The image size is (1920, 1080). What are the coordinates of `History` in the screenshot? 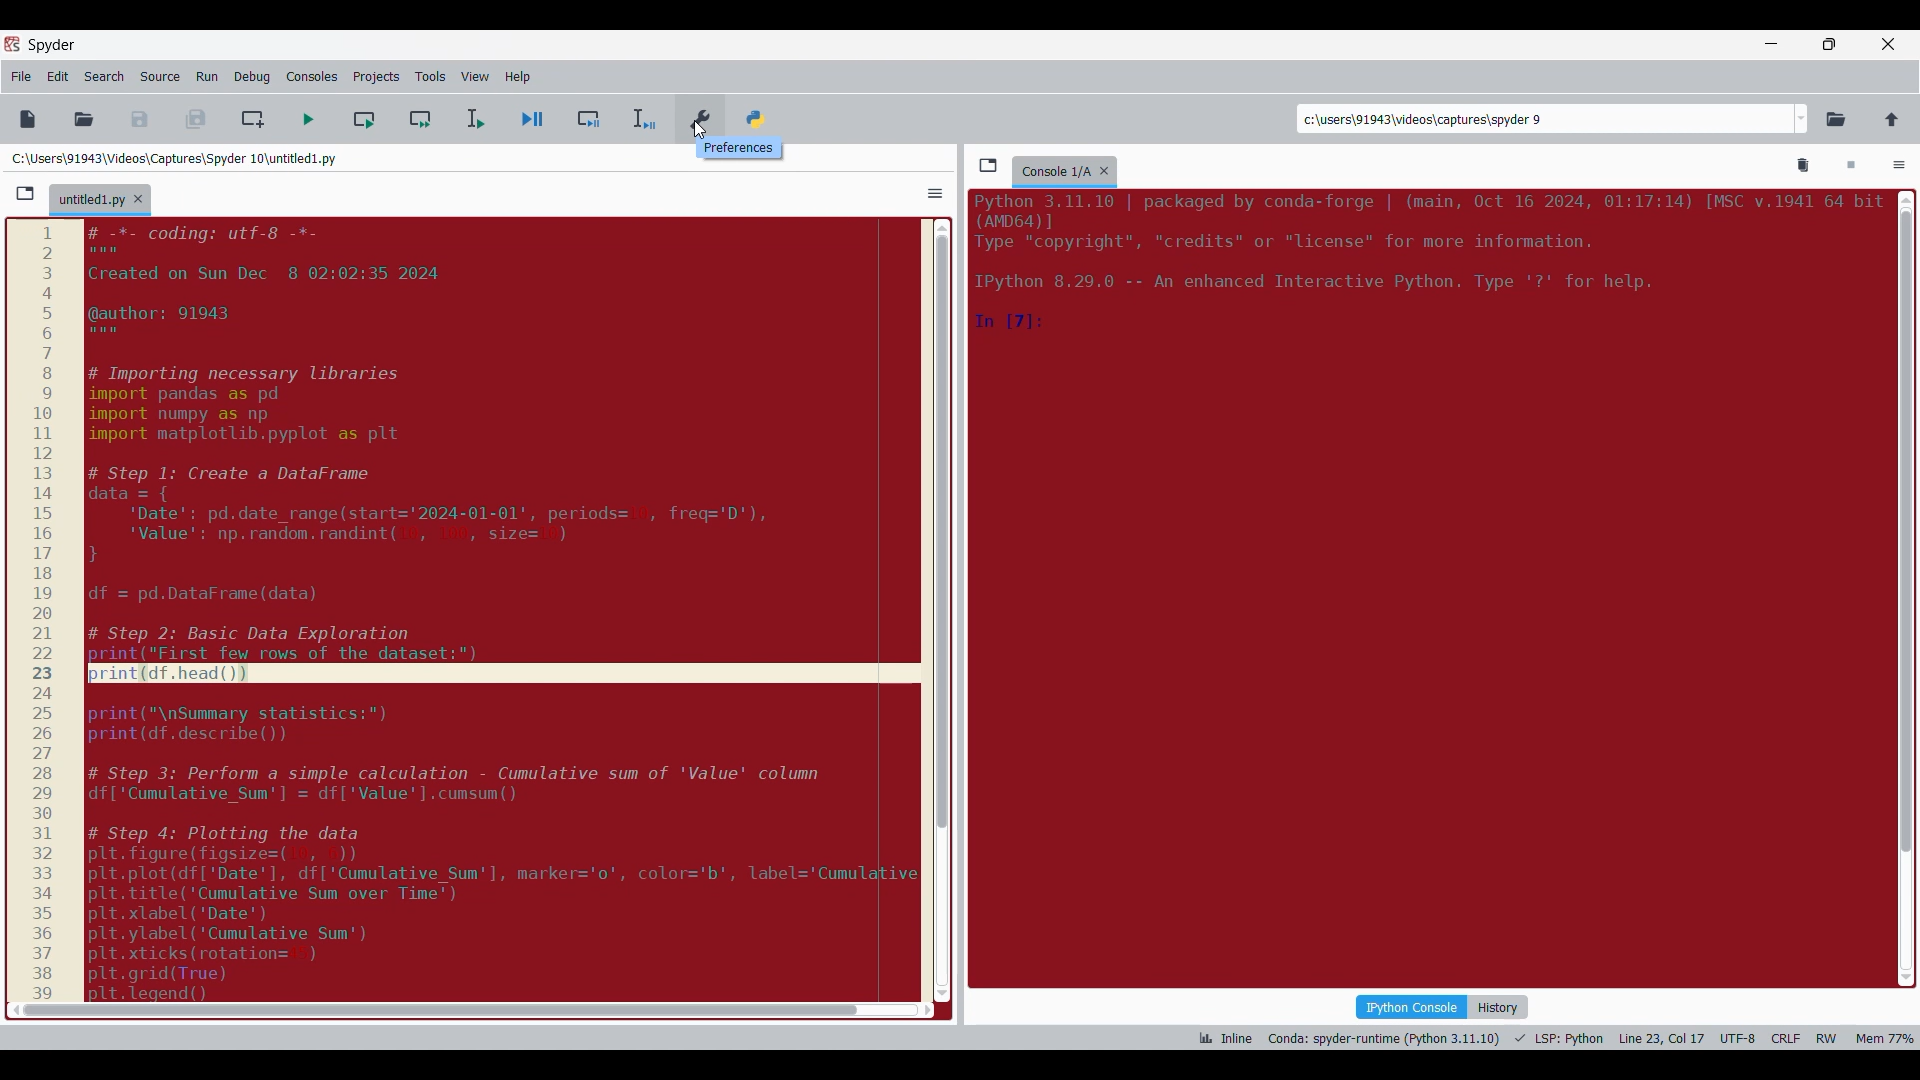 It's located at (1498, 1007).